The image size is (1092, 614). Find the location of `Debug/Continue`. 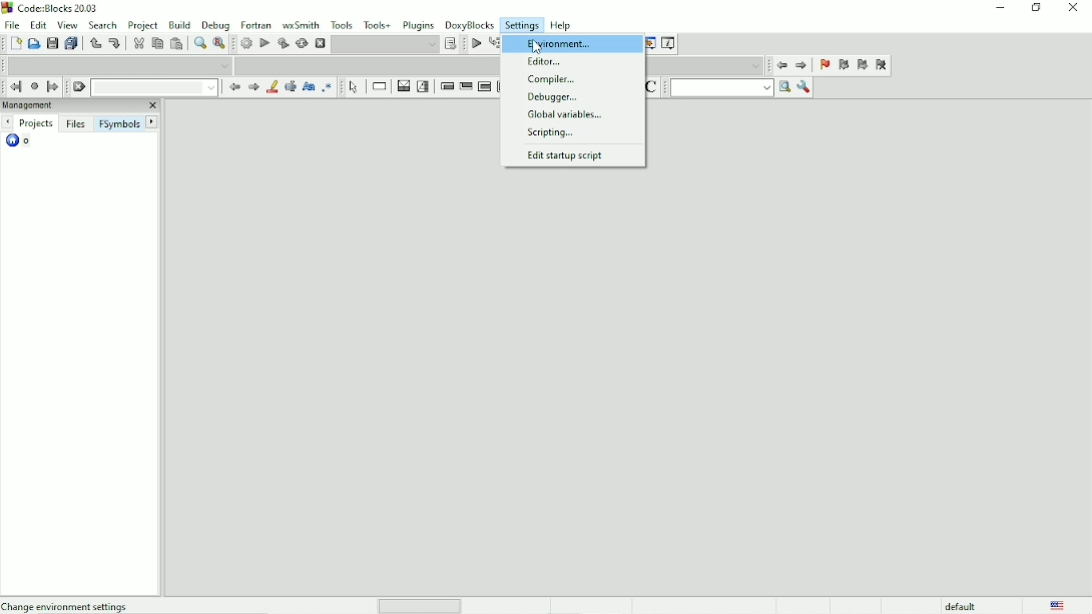

Debug/Continue is located at coordinates (475, 43).